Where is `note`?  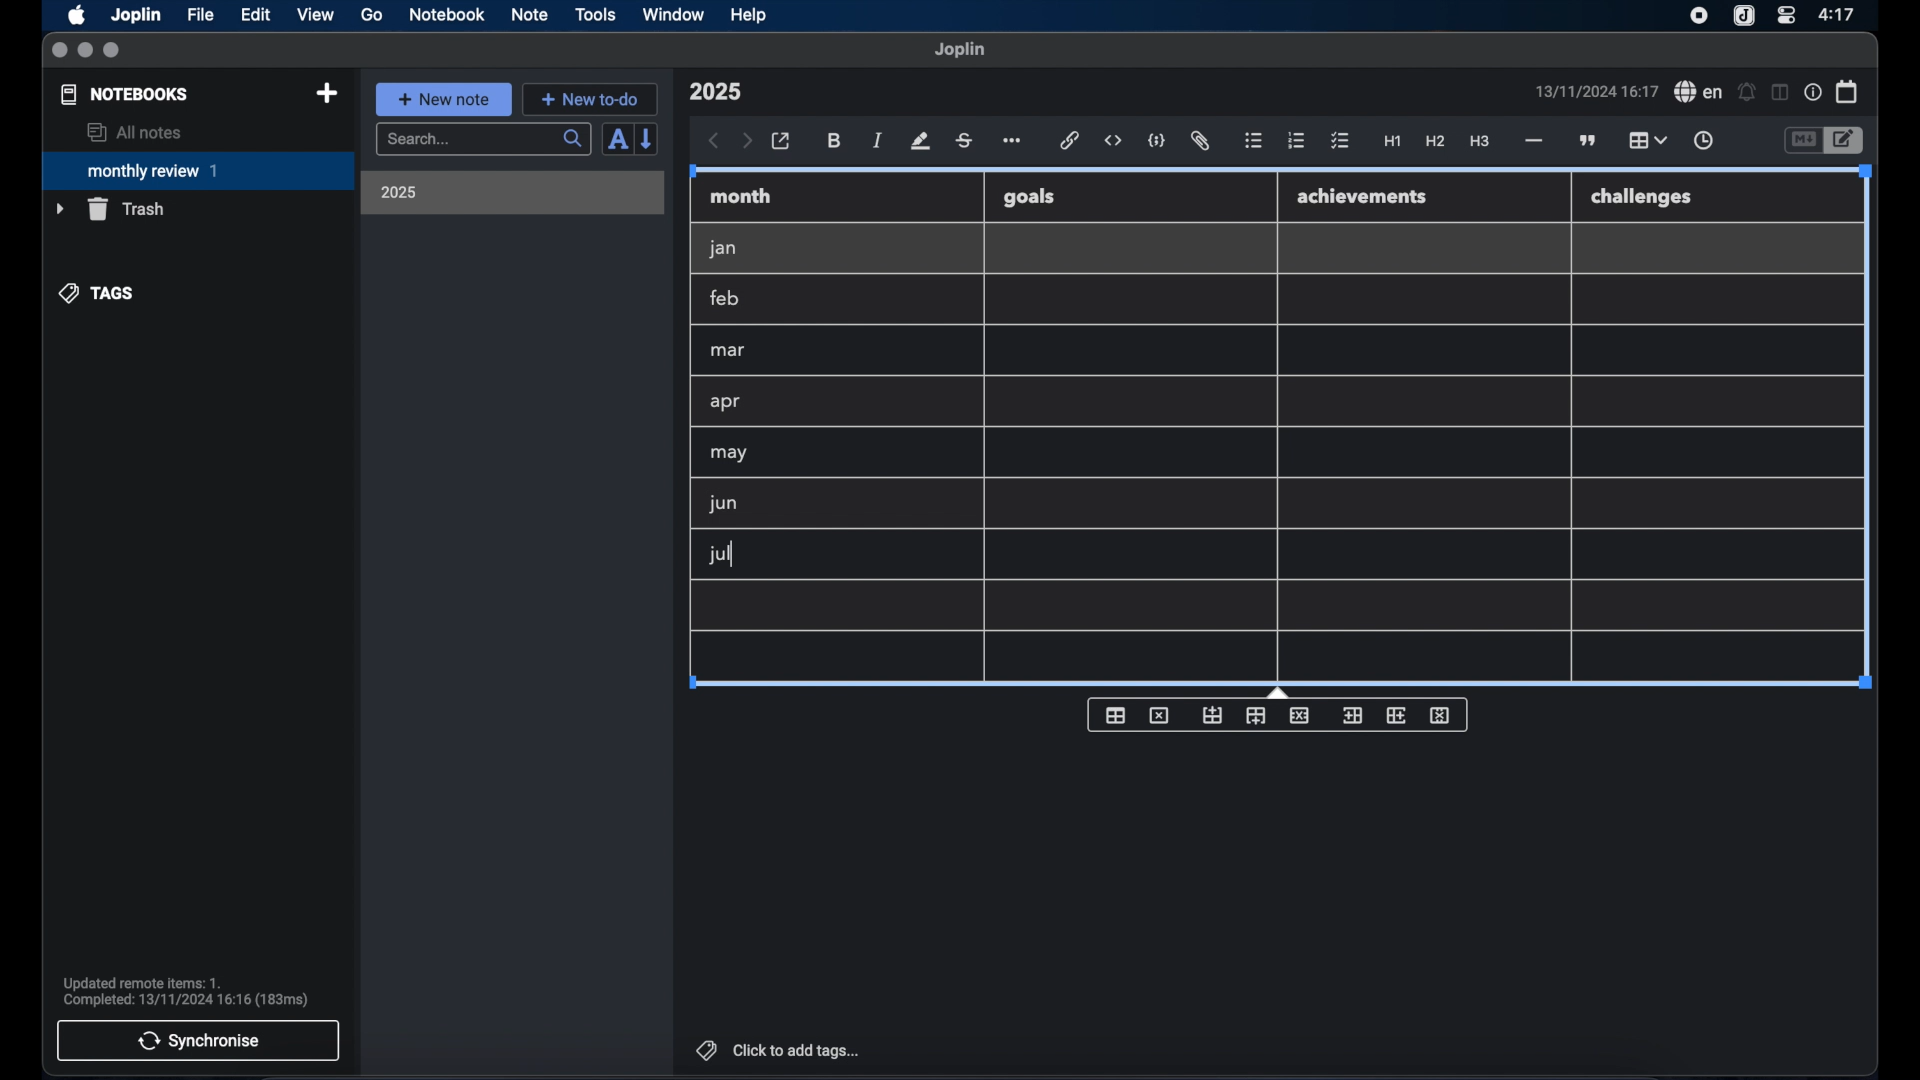 note is located at coordinates (530, 14).